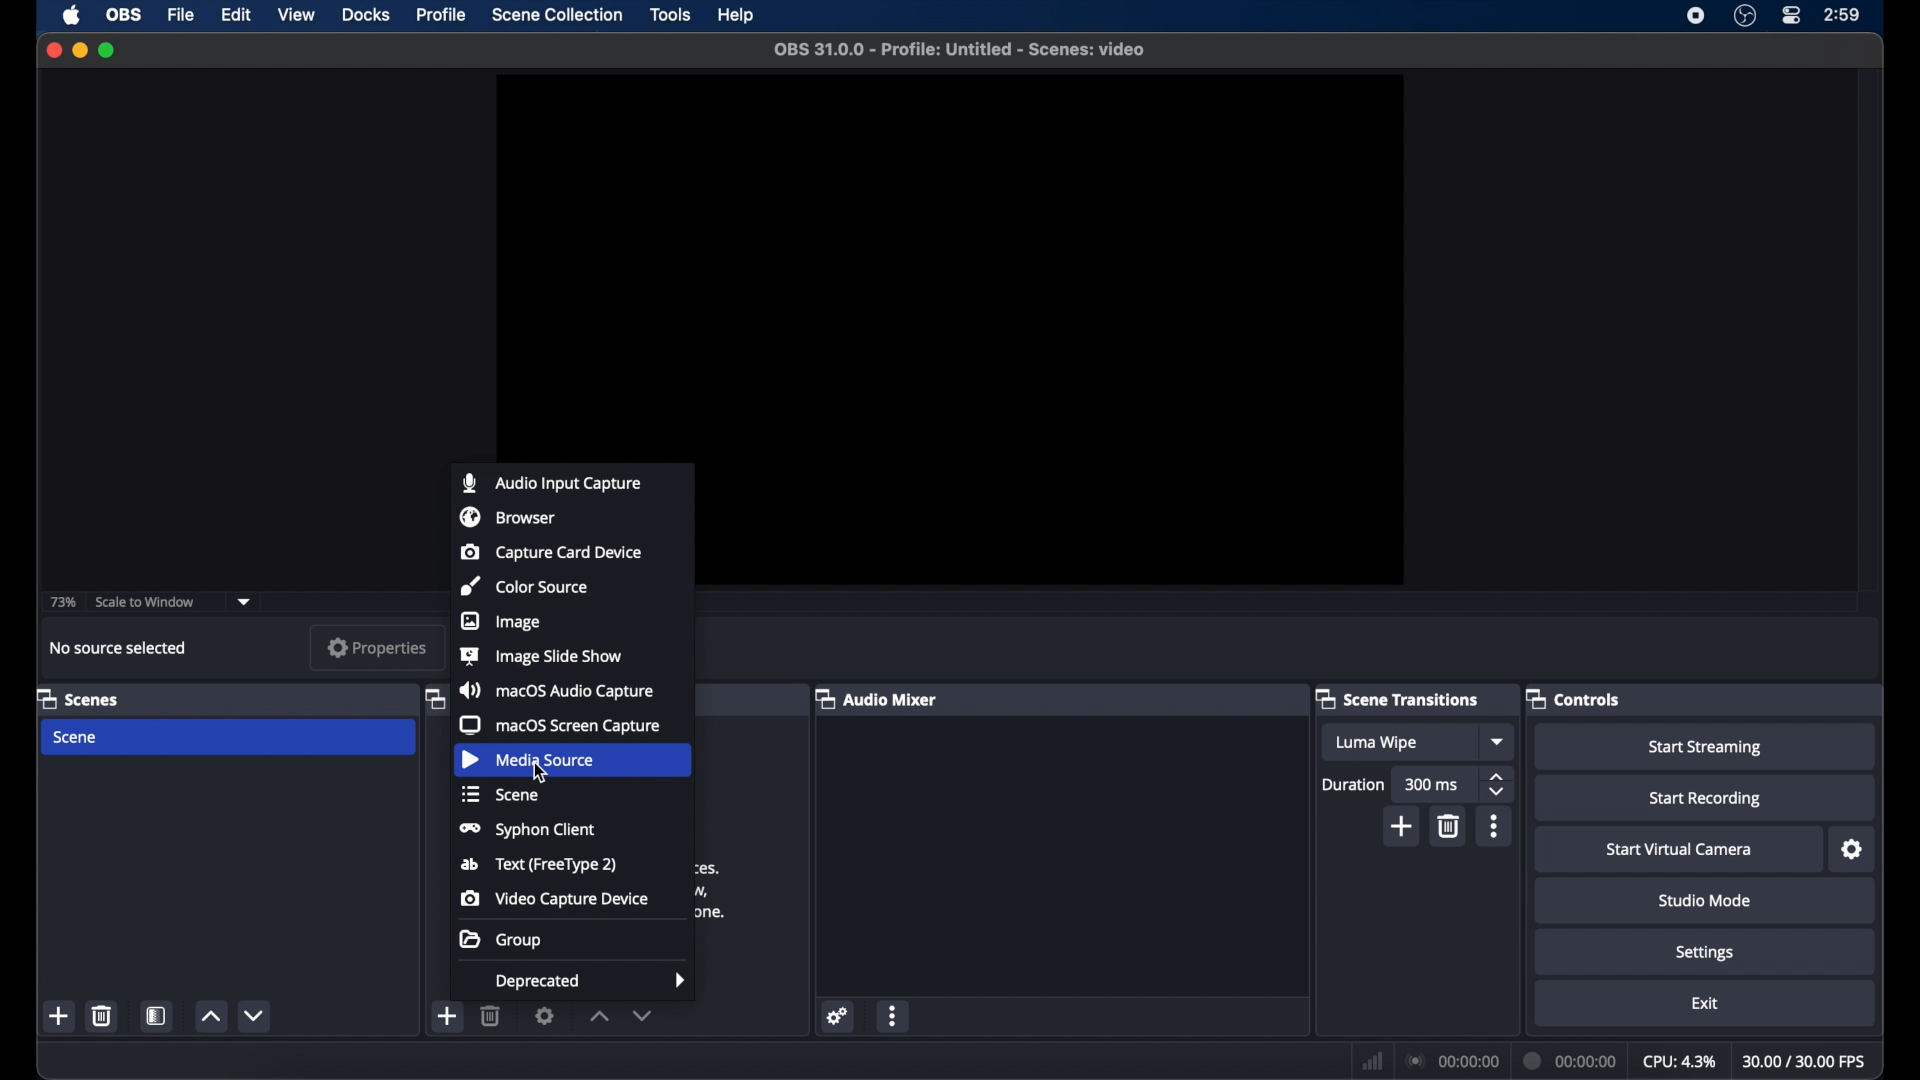  What do you see at coordinates (296, 13) in the screenshot?
I see `view` at bounding box center [296, 13].